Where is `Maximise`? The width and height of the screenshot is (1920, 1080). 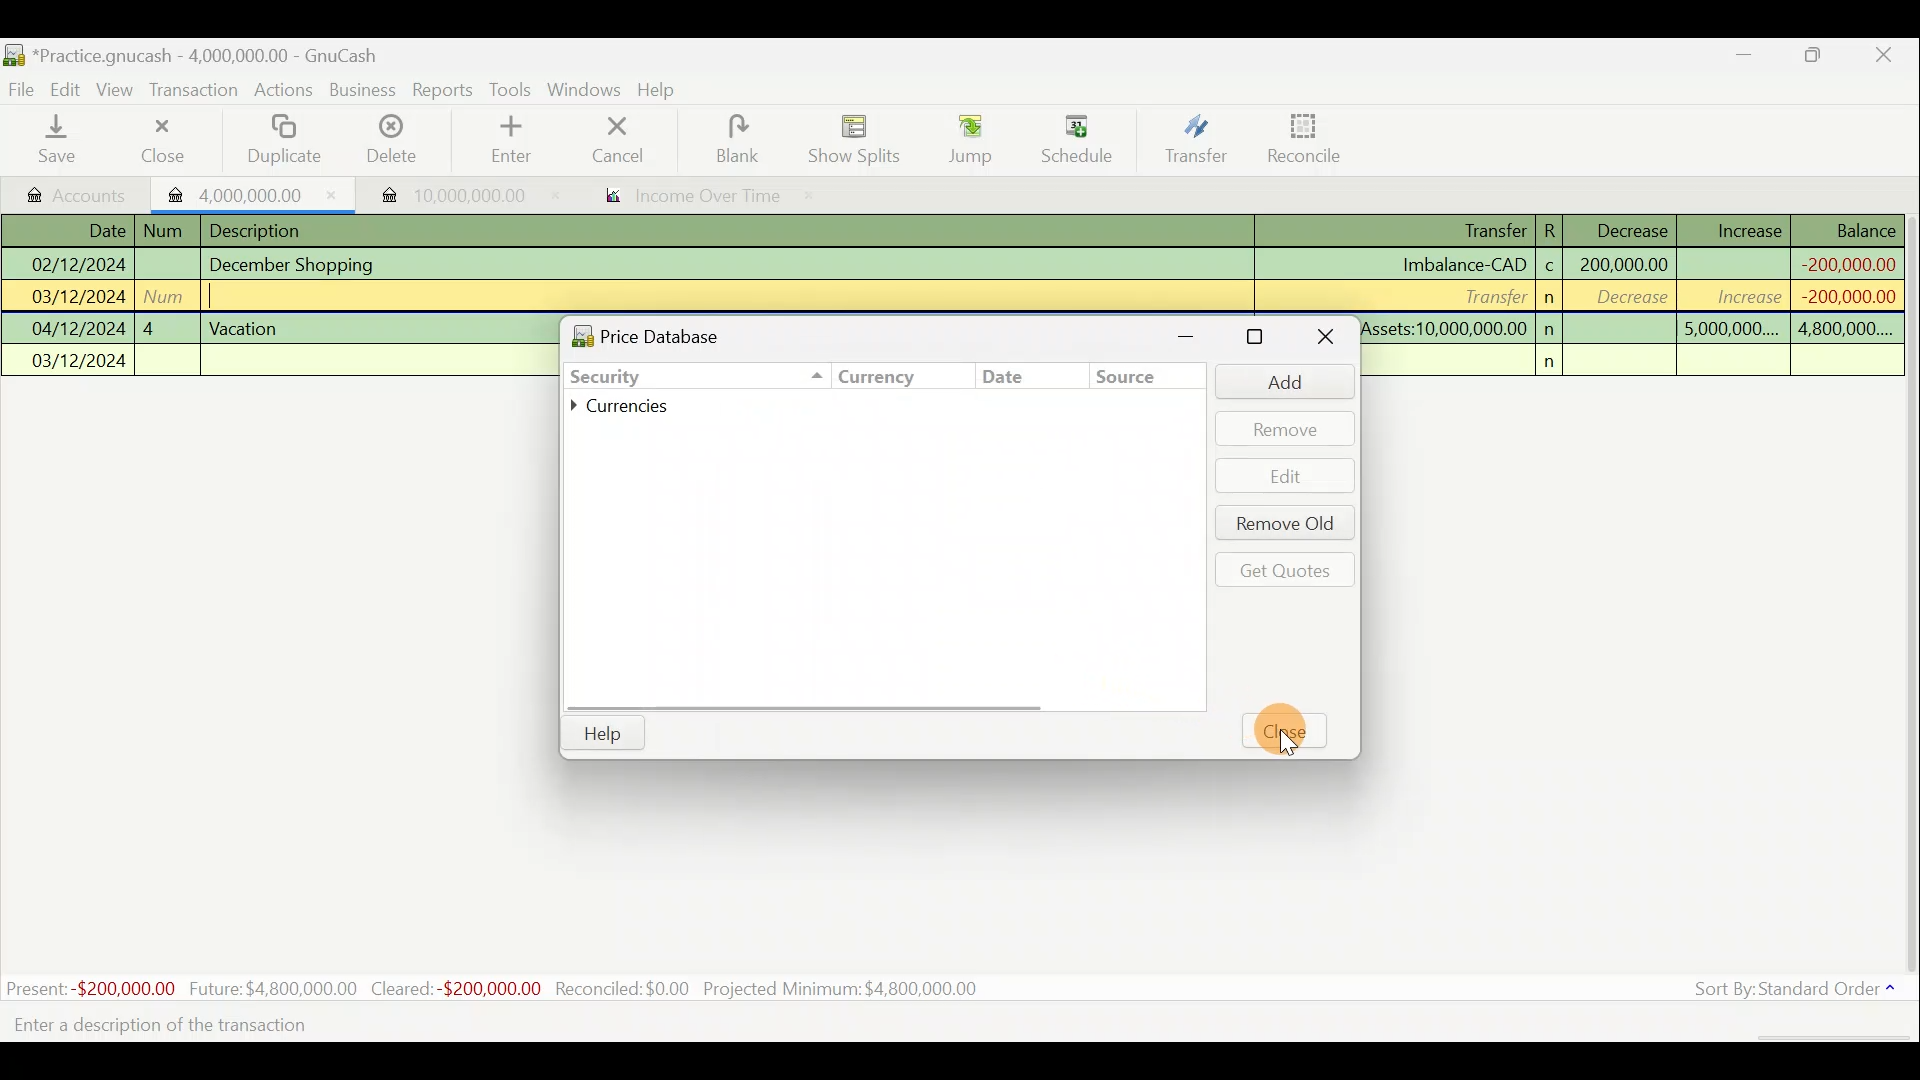
Maximise is located at coordinates (1825, 58).